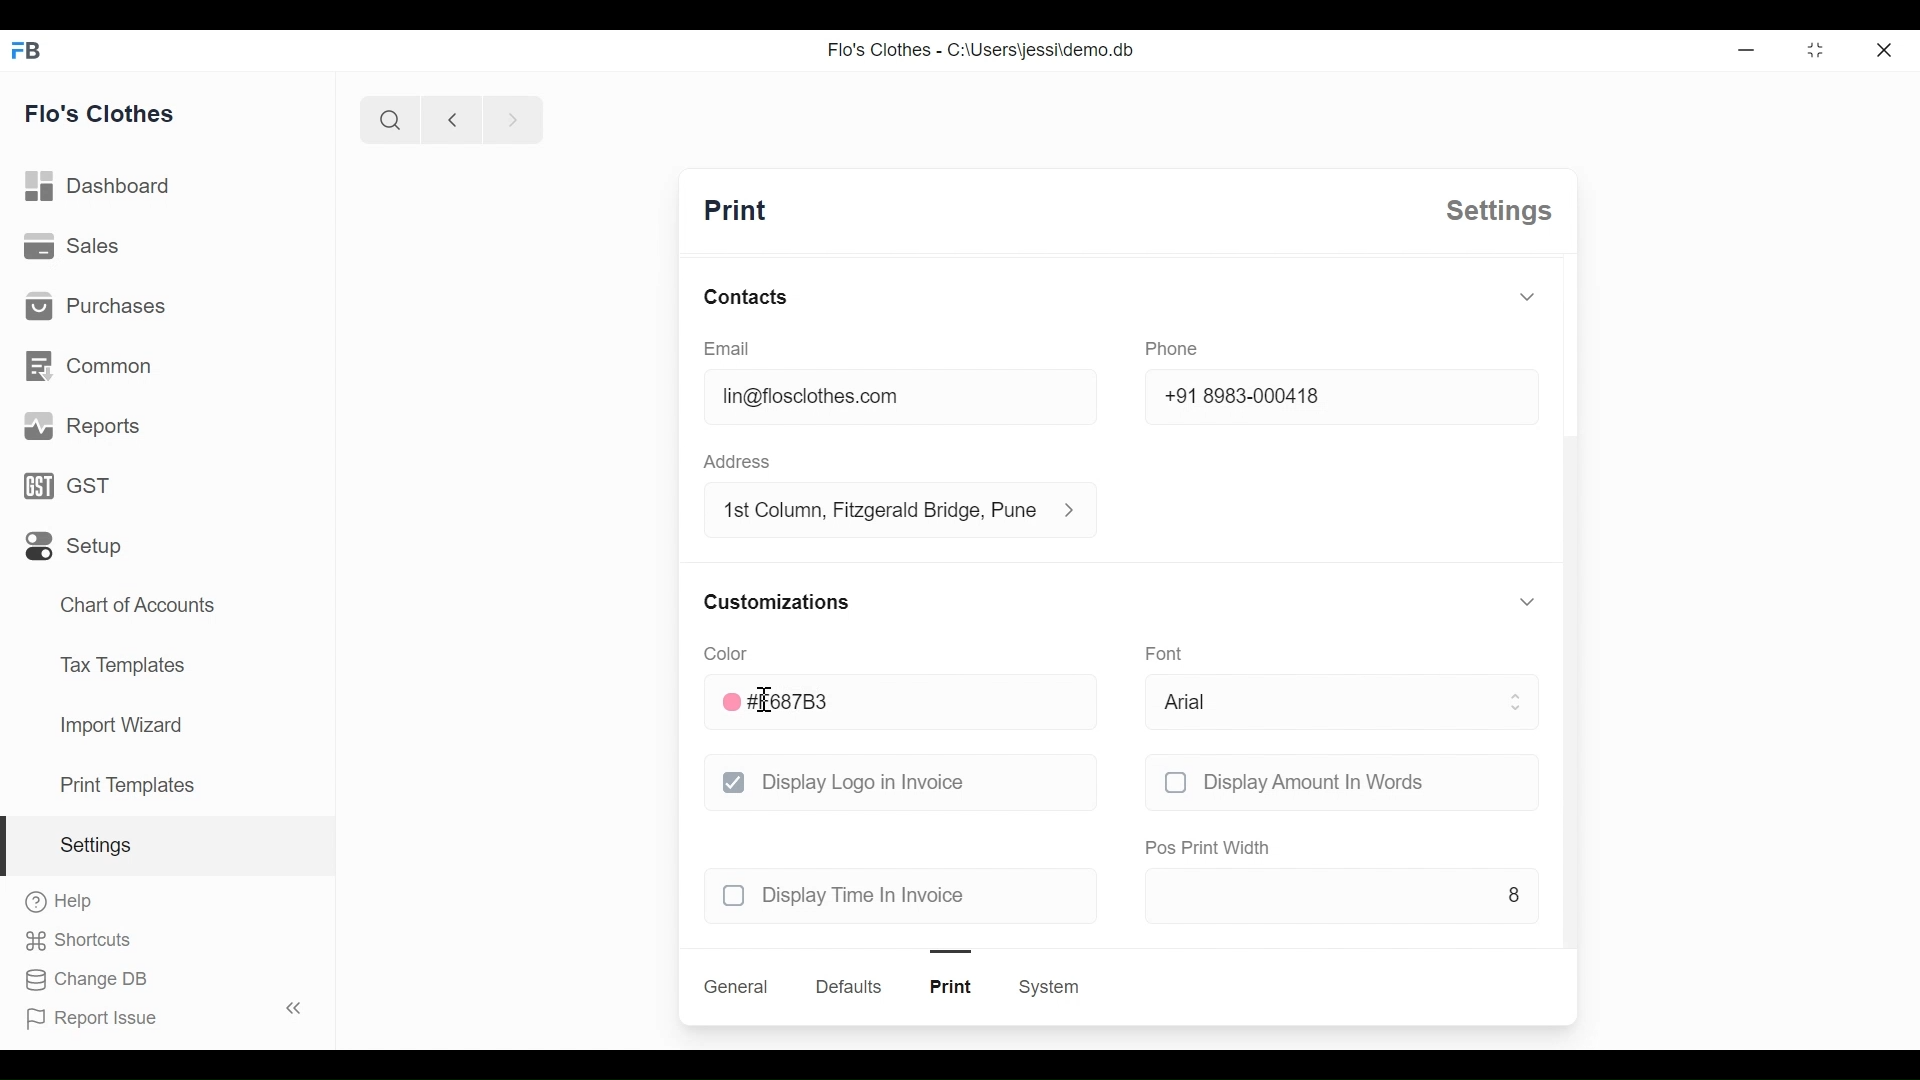 The image size is (1920, 1080). Describe the element at coordinates (1208, 849) in the screenshot. I see `pos print width` at that location.